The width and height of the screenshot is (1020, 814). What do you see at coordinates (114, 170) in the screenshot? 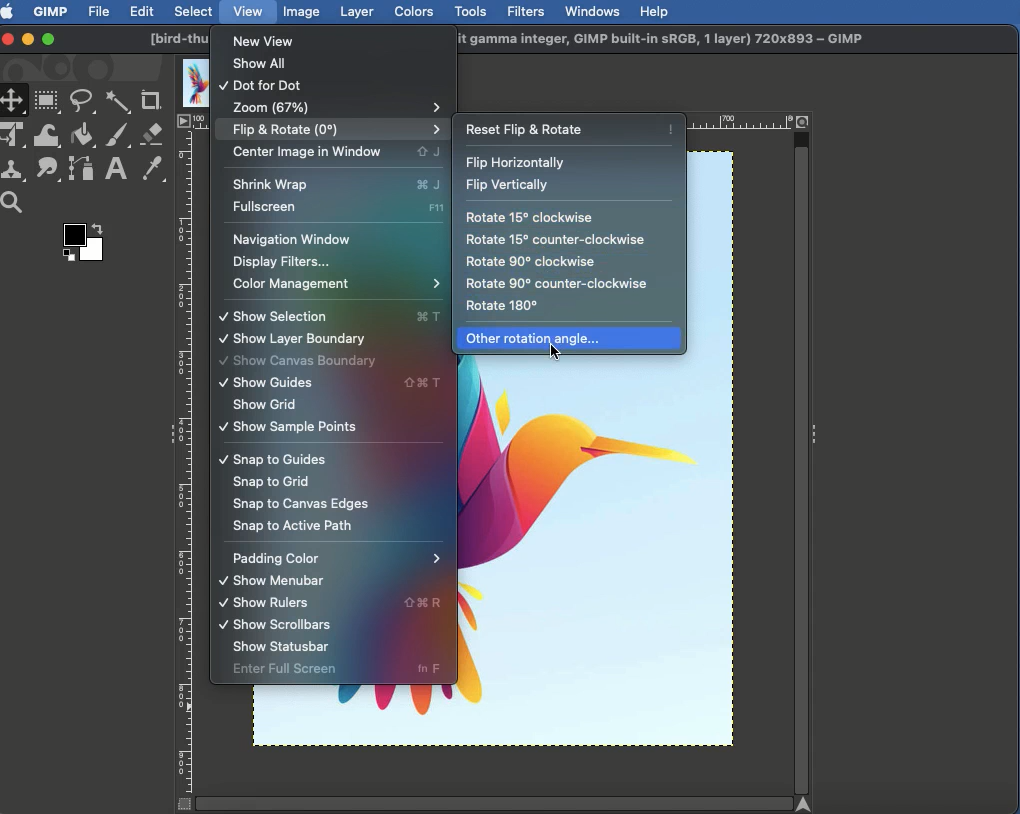
I see `Text` at bounding box center [114, 170].